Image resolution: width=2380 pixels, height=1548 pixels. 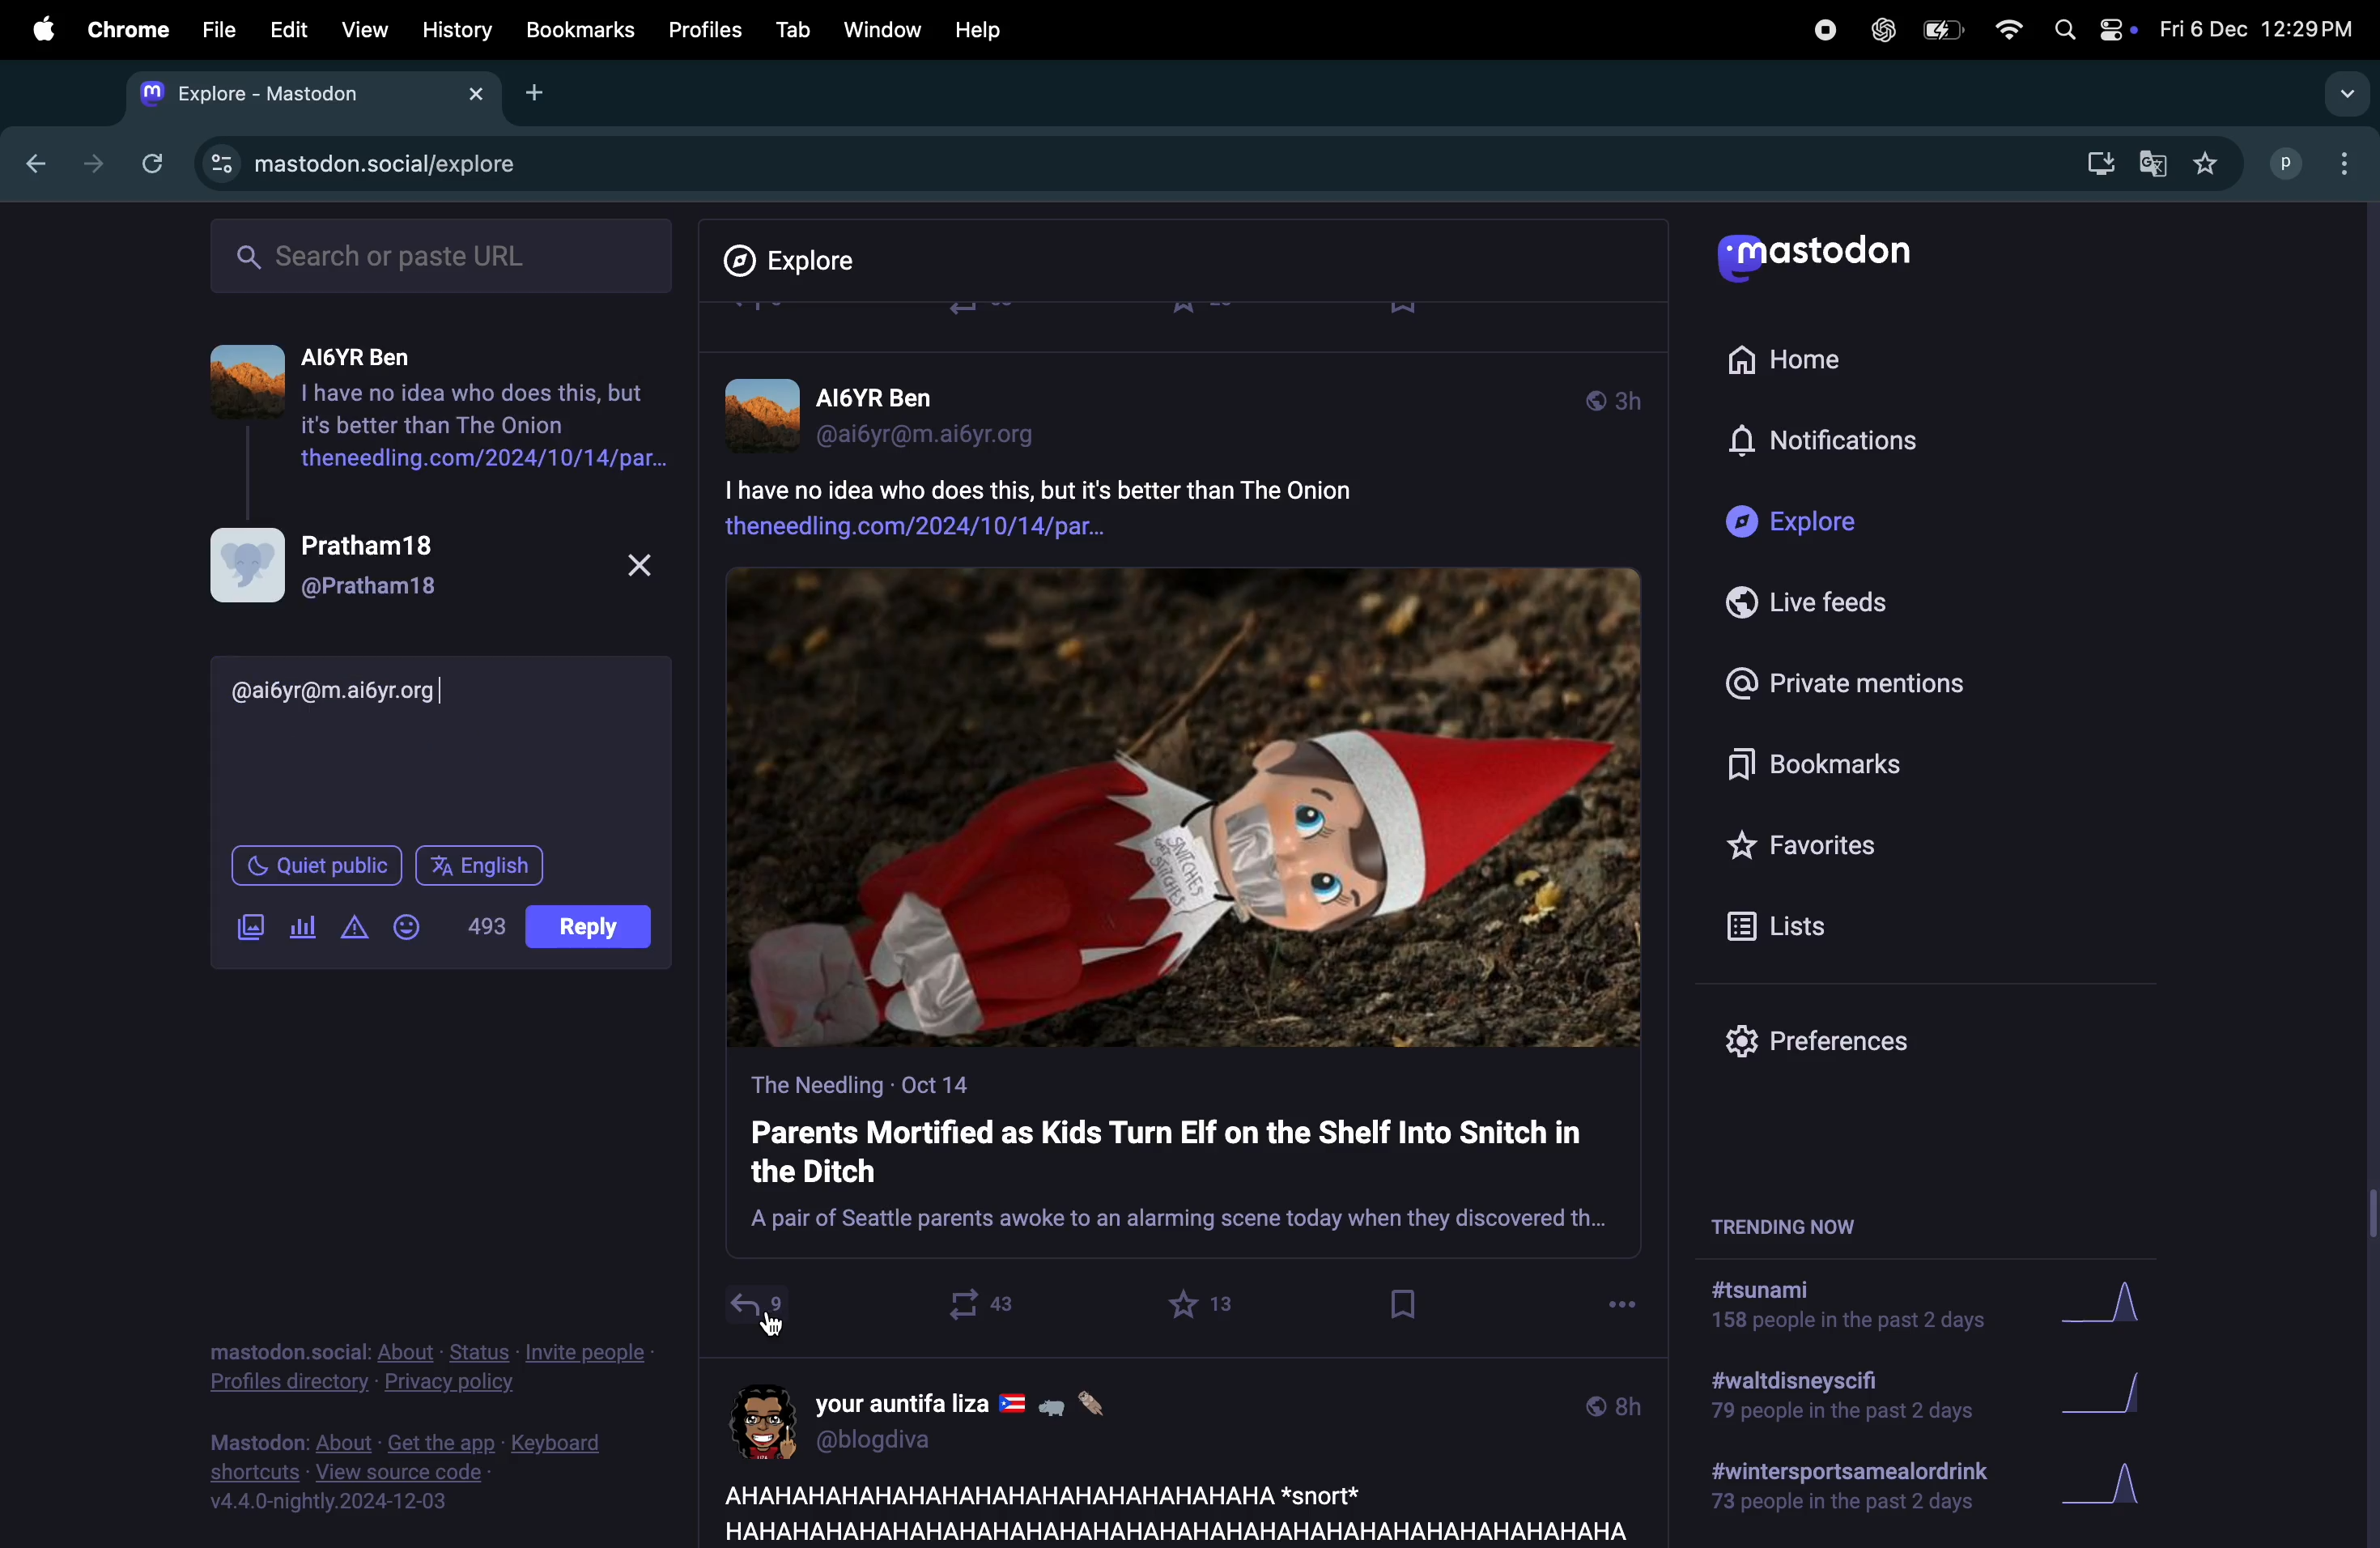 What do you see at coordinates (1613, 397) in the screenshot?
I see `time ago` at bounding box center [1613, 397].